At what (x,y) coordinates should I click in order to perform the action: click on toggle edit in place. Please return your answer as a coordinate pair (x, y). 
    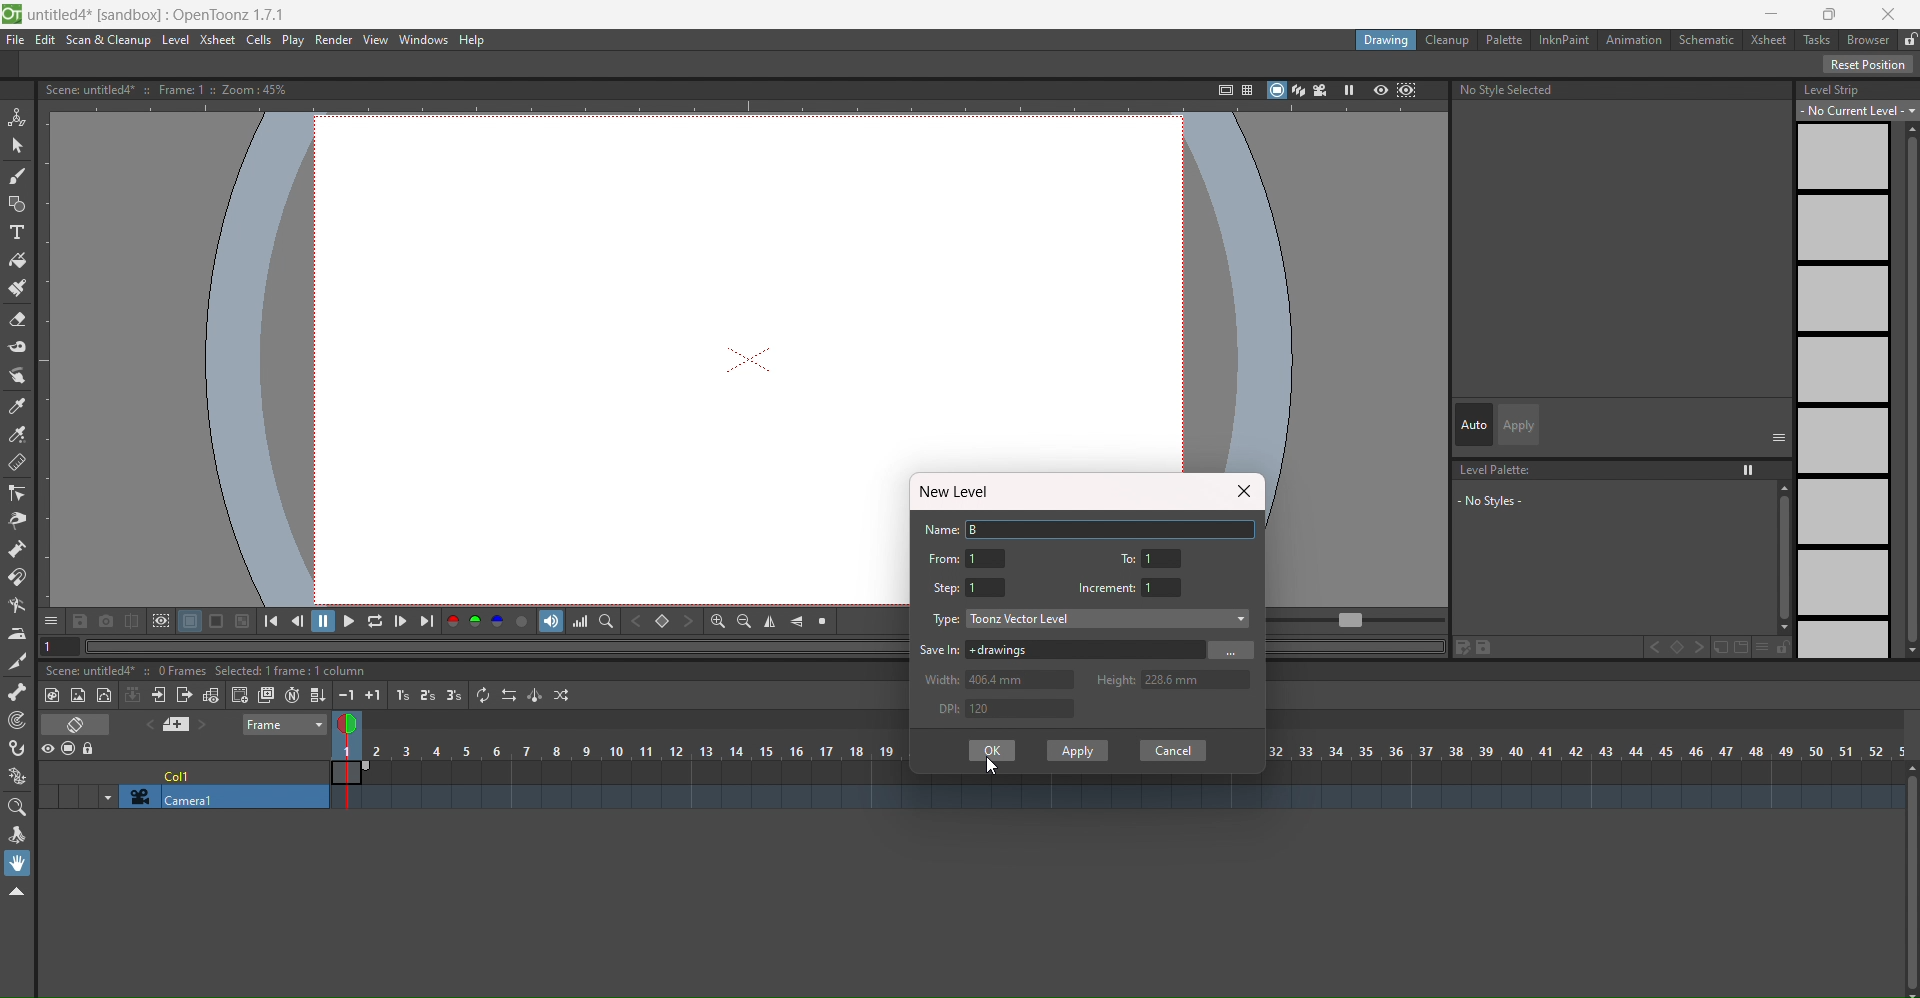
    Looking at the image, I should click on (209, 694).